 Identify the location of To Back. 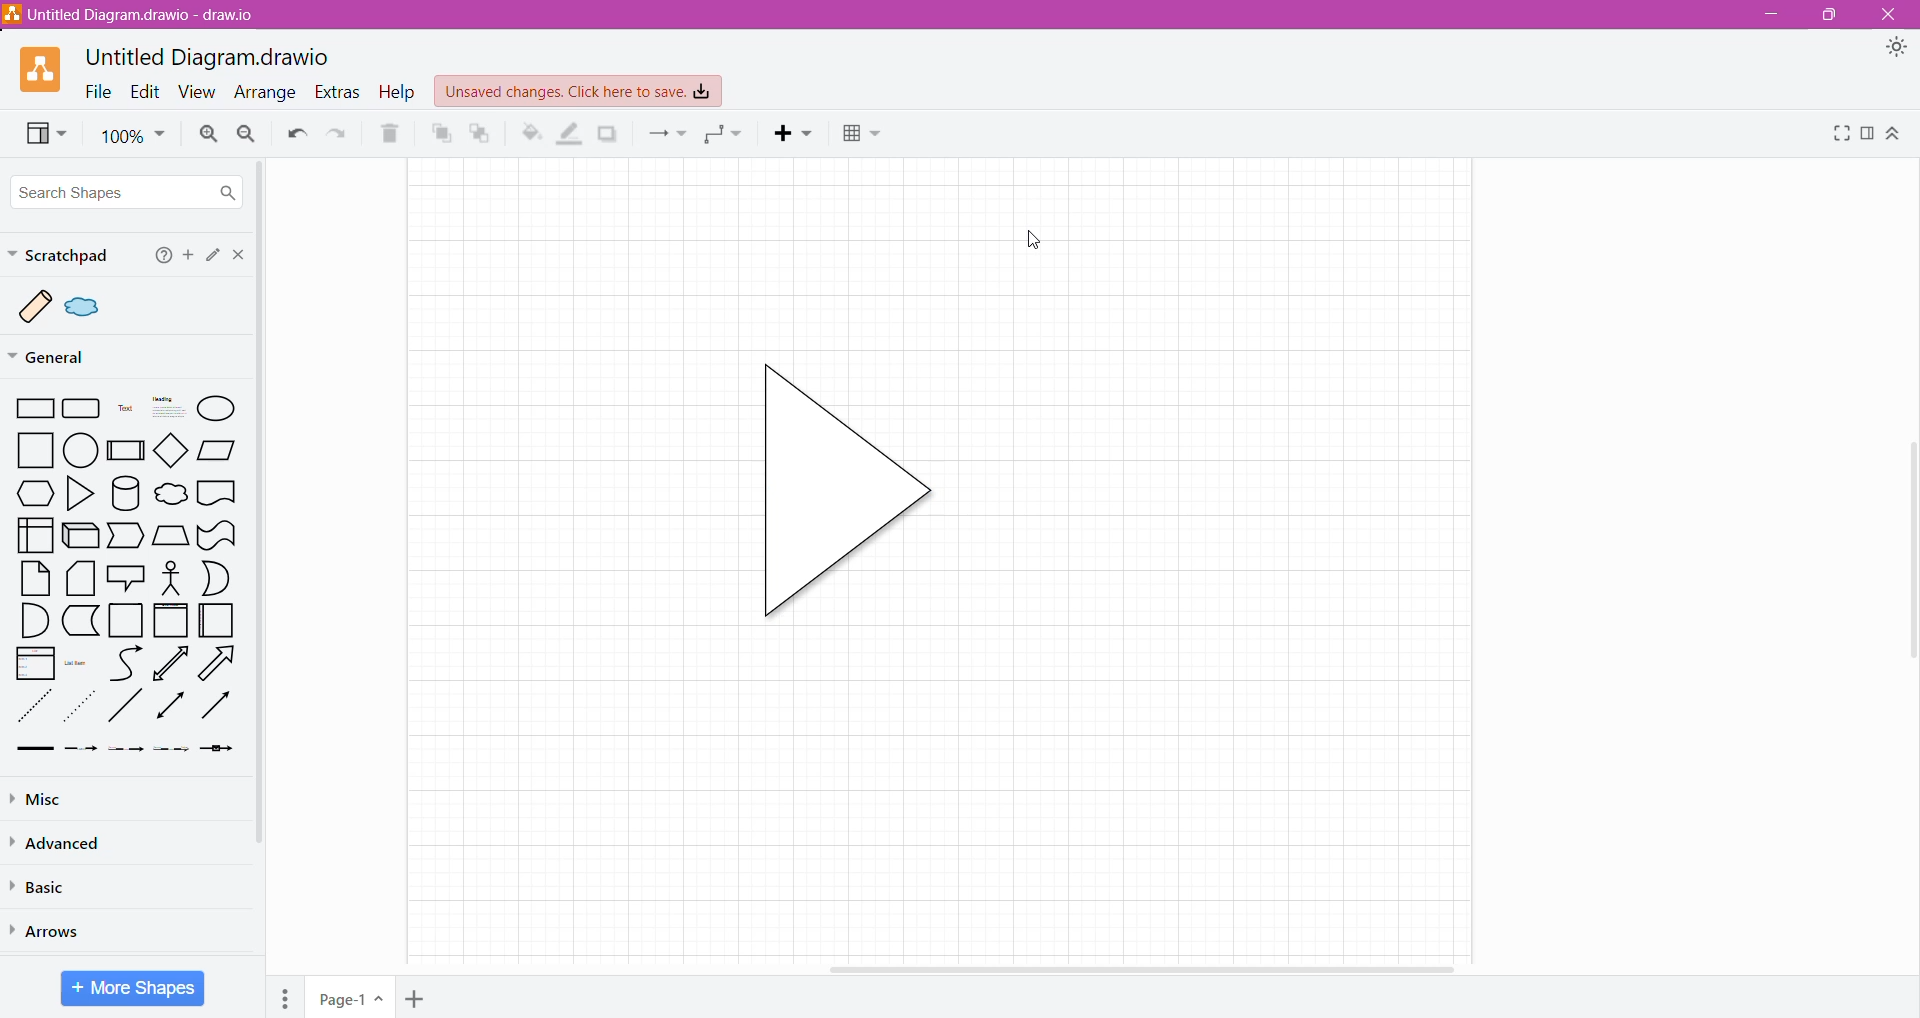
(483, 132).